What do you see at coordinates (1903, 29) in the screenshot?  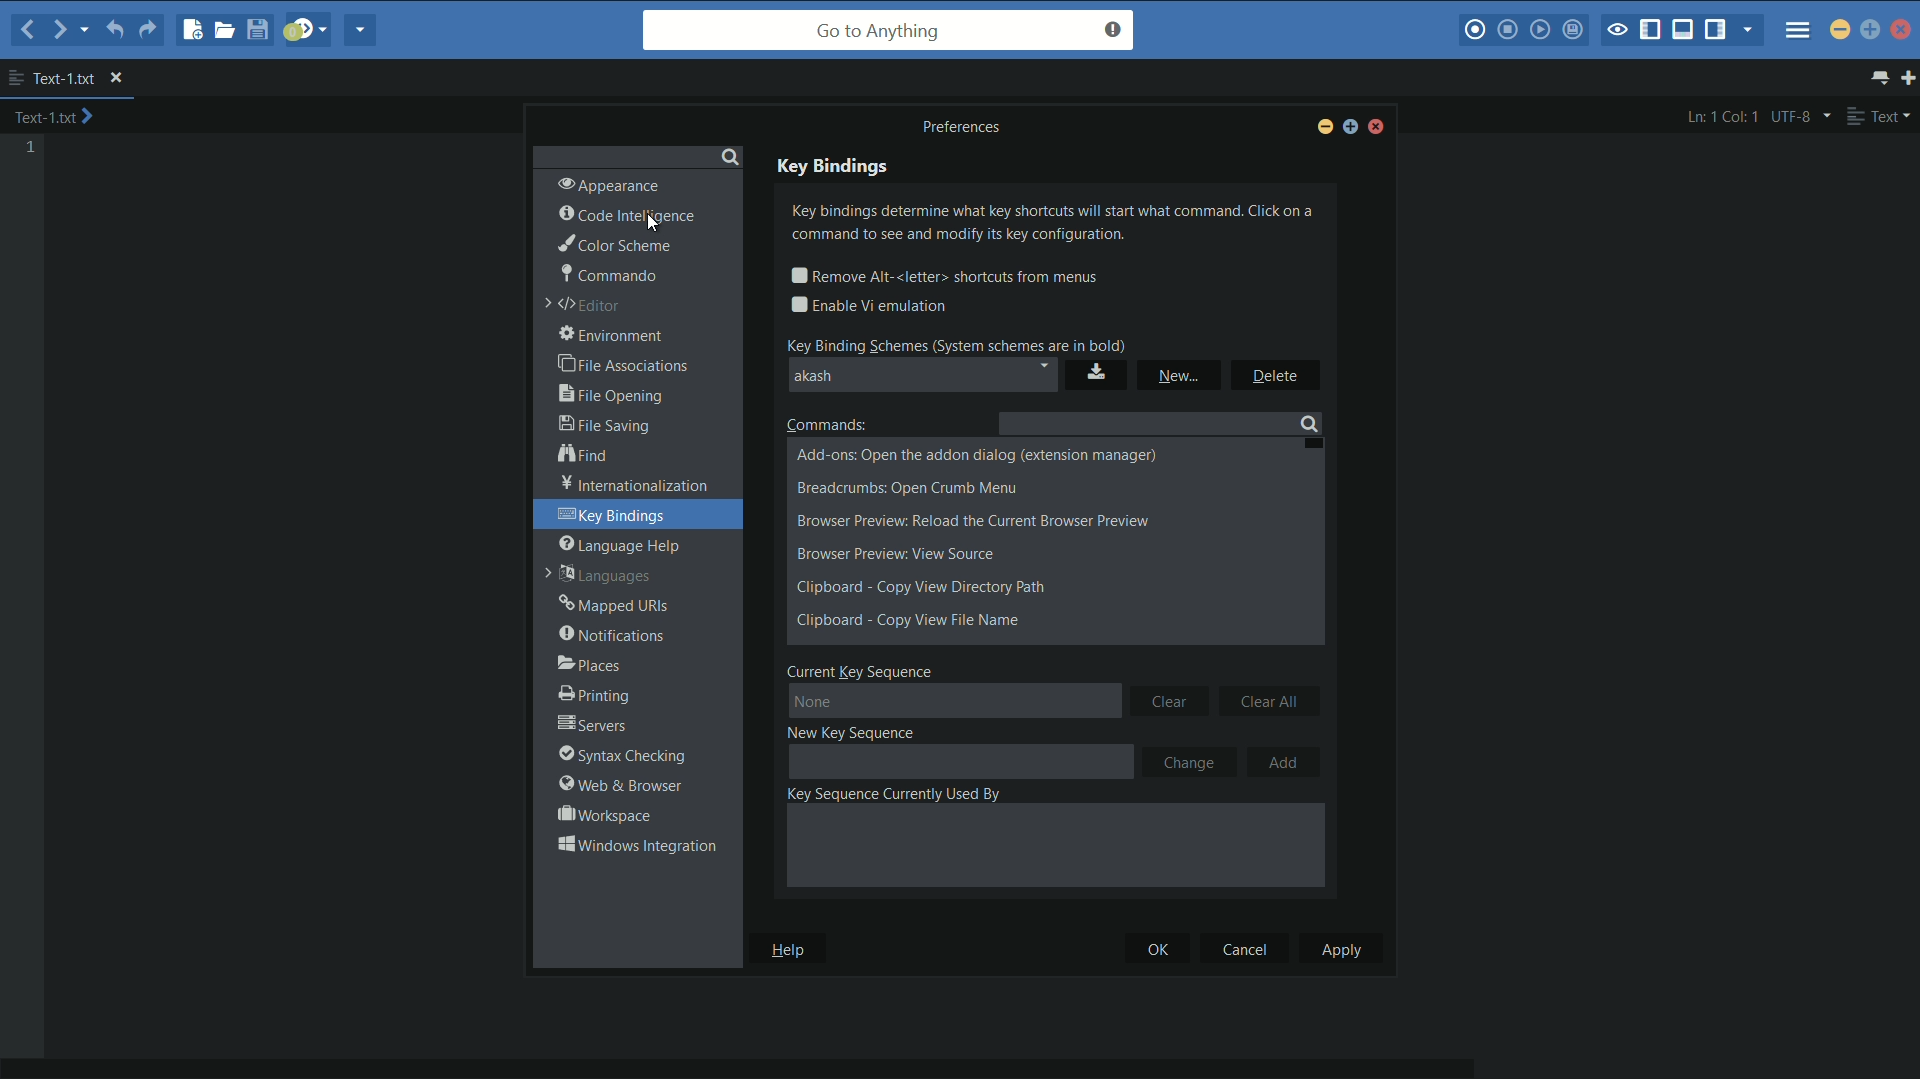 I see `close app` at bounding box center [1903, 29].